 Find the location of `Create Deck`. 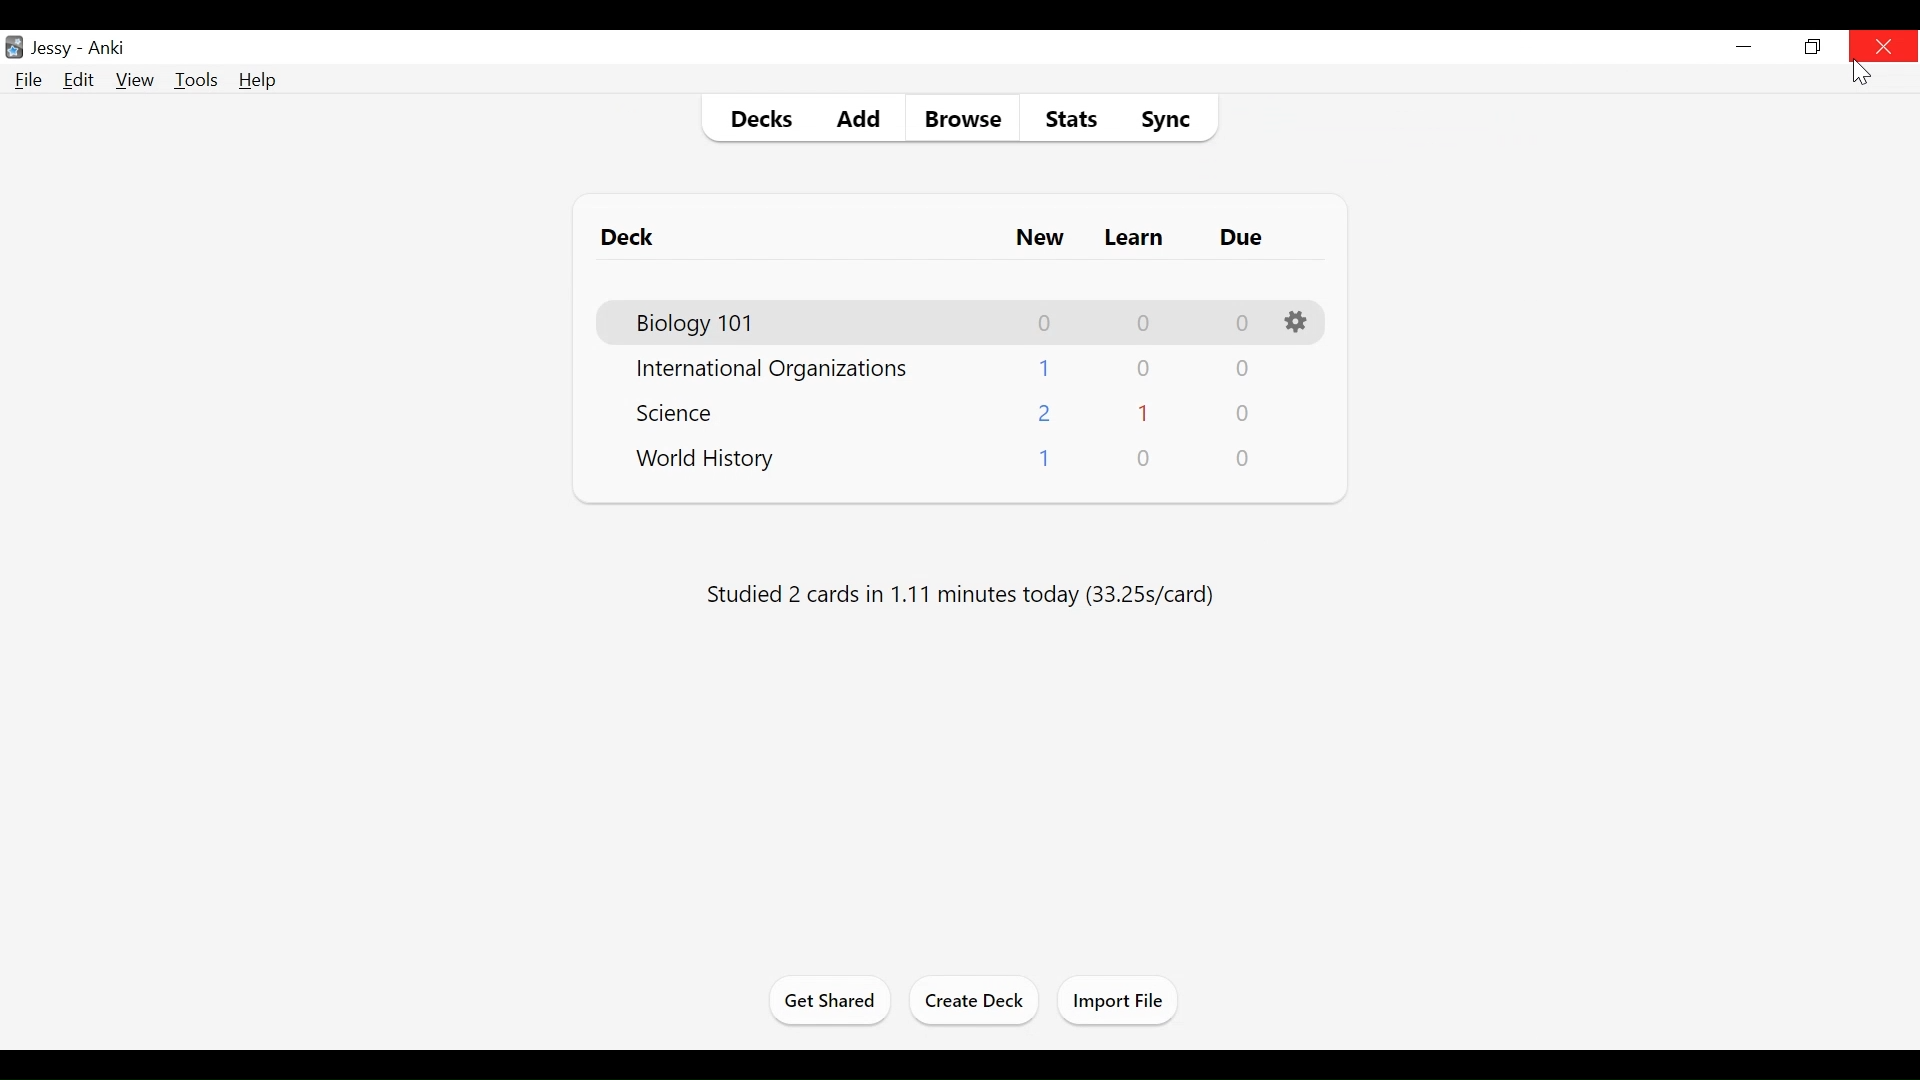

Create Deck is located at coordinates (979, 1000).